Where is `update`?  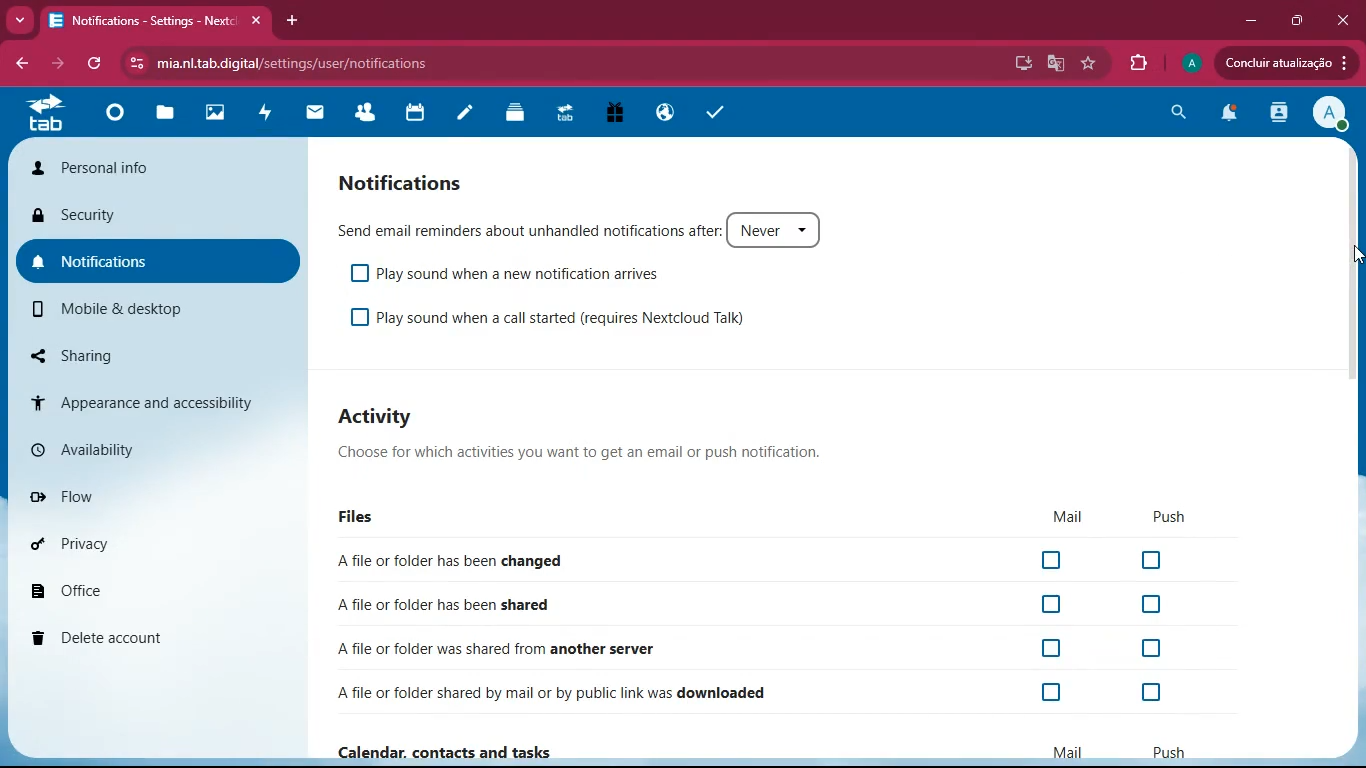 update is located at coordinates (1284, 63).